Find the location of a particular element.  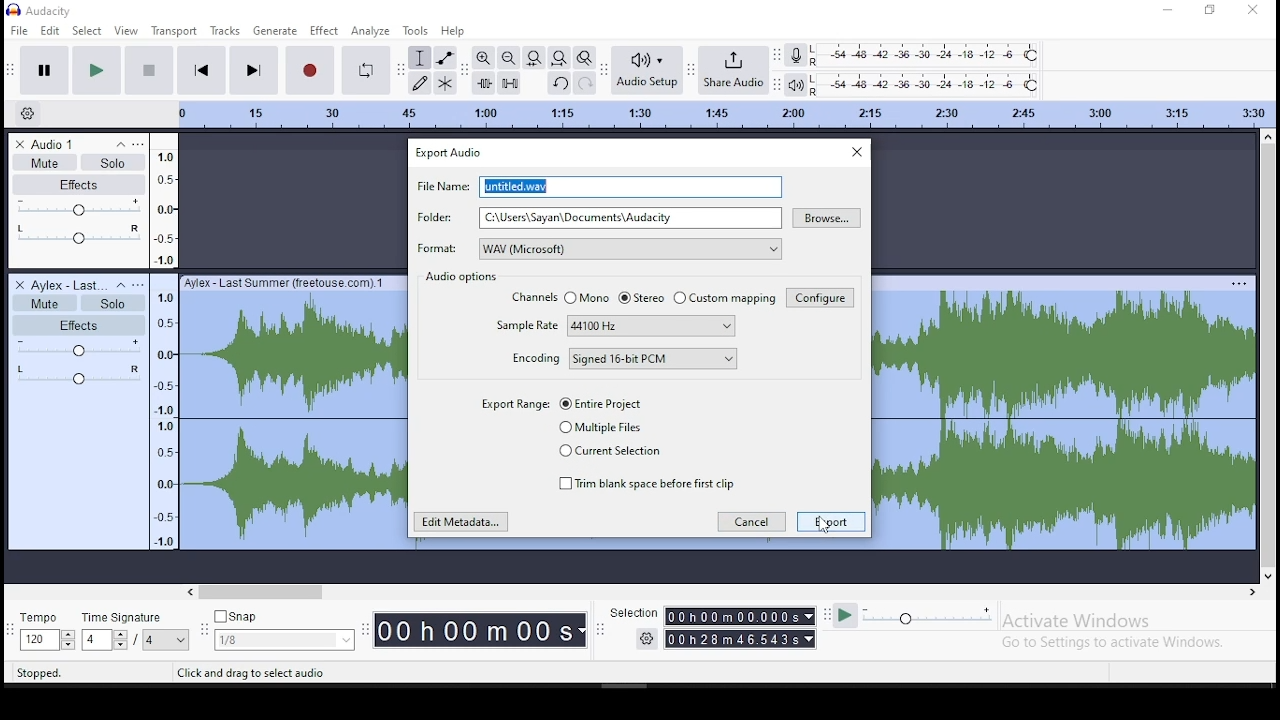

tempo is located at coordinates (45, 632).